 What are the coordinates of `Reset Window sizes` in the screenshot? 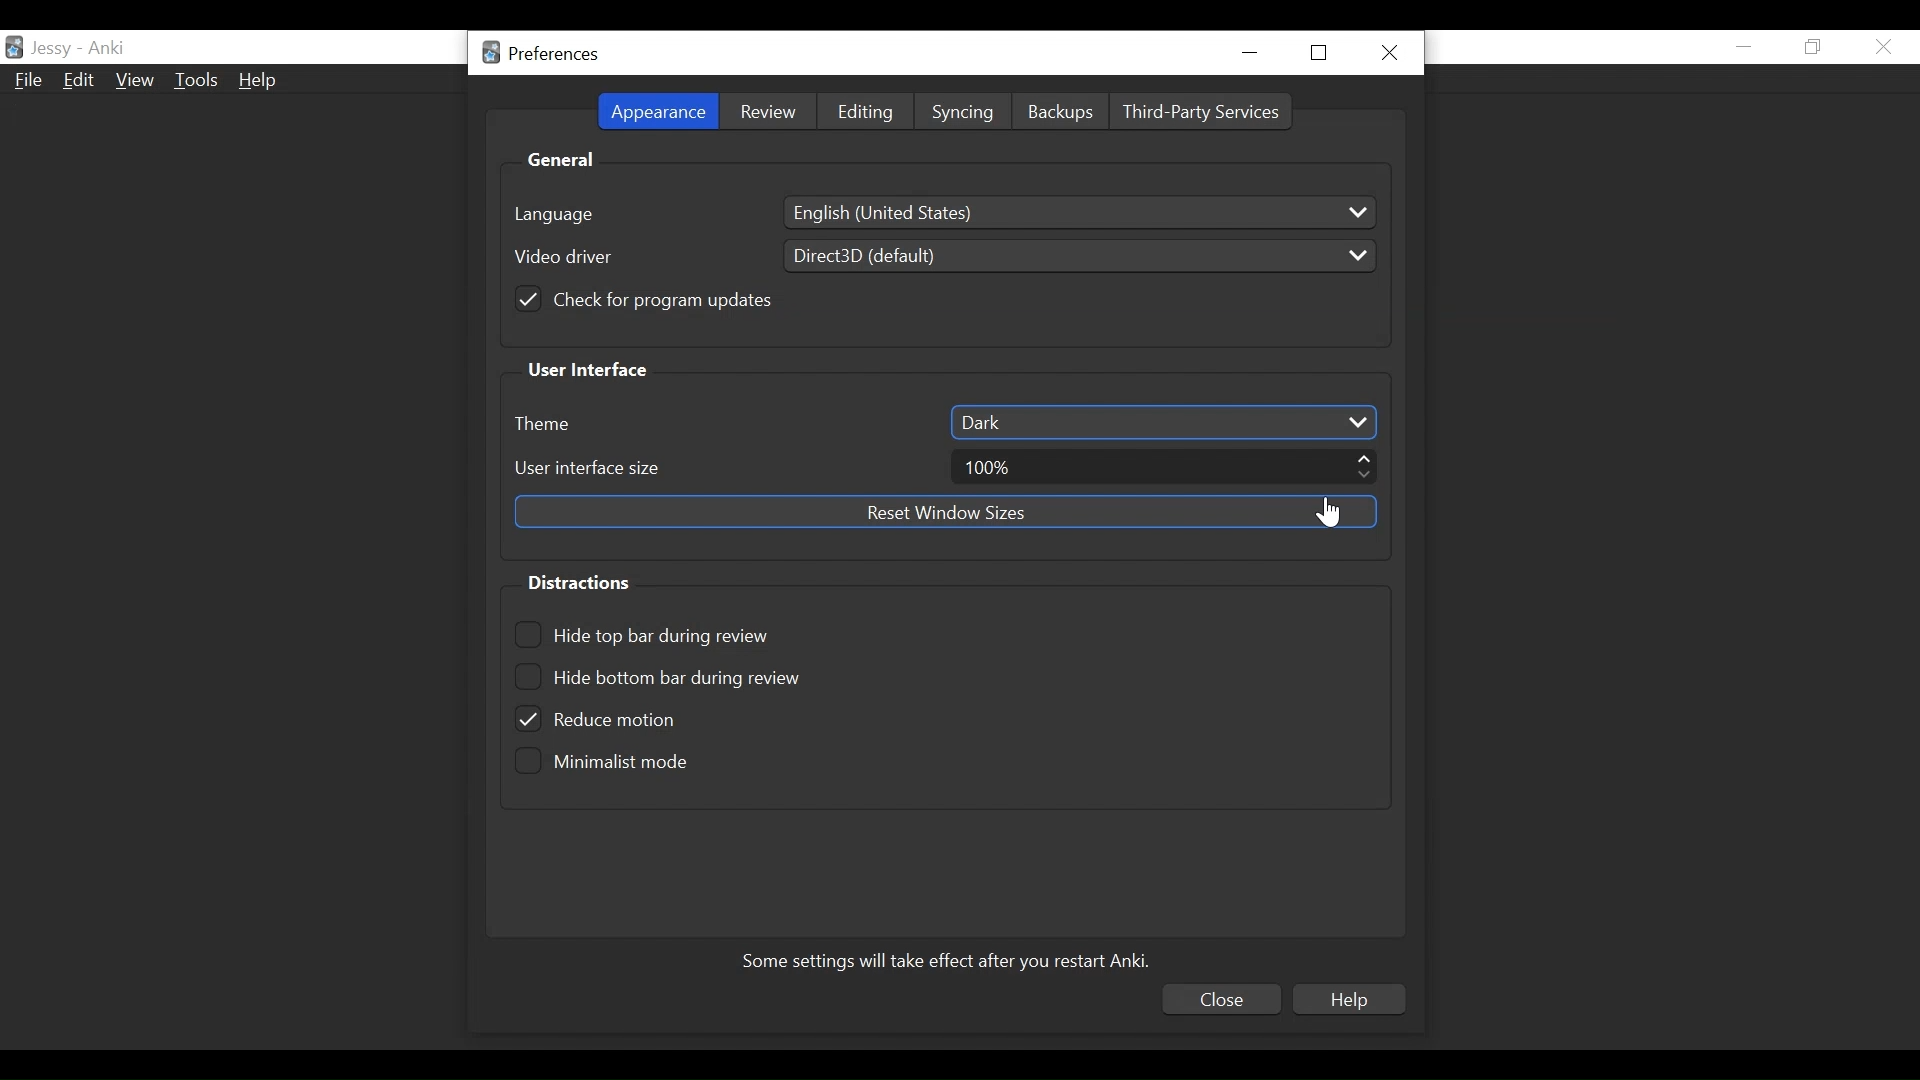 It's located at (944, 510).